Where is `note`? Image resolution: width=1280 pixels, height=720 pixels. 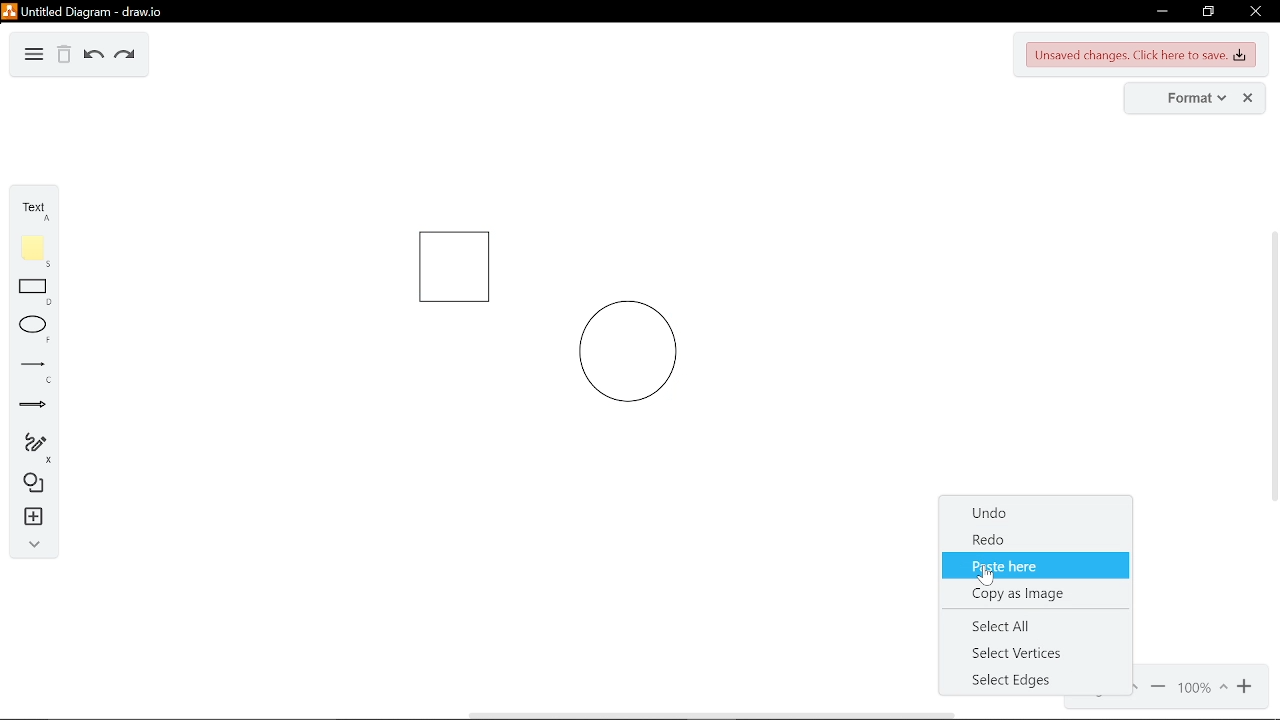
note is located at coordinates (33, 250).